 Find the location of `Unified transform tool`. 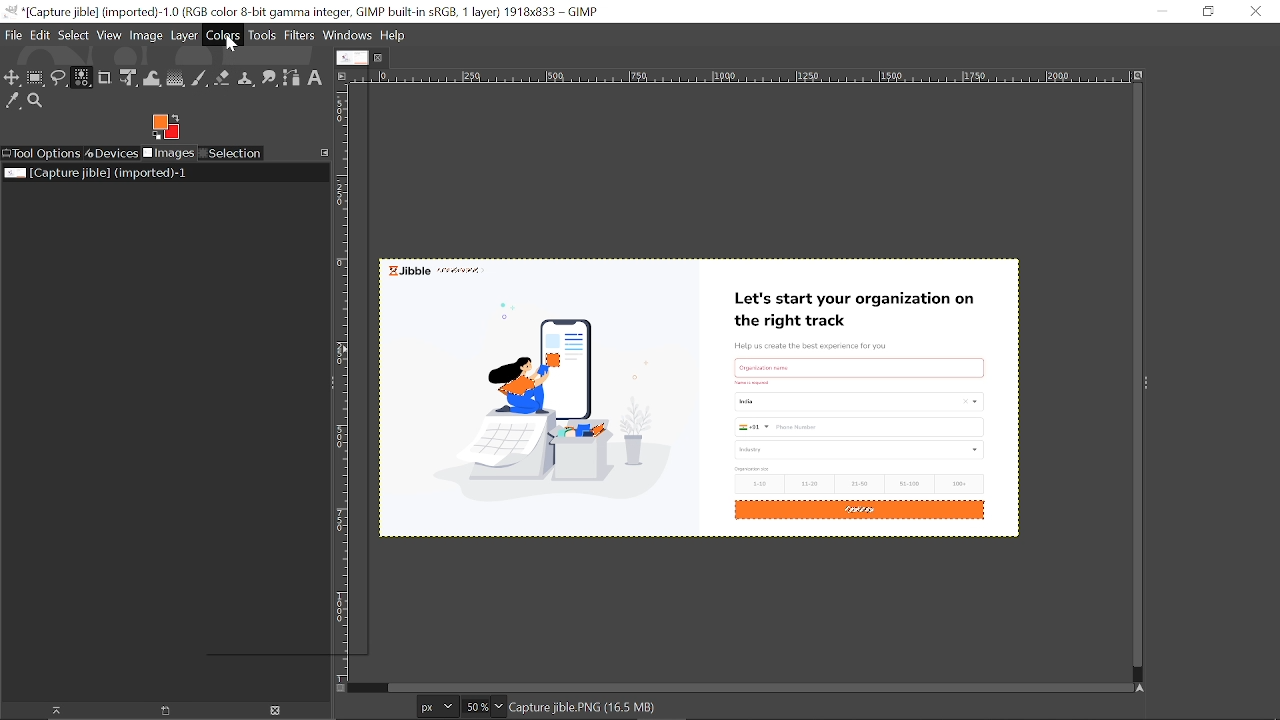

Unified transform tool is located at coordinates (128, 78).